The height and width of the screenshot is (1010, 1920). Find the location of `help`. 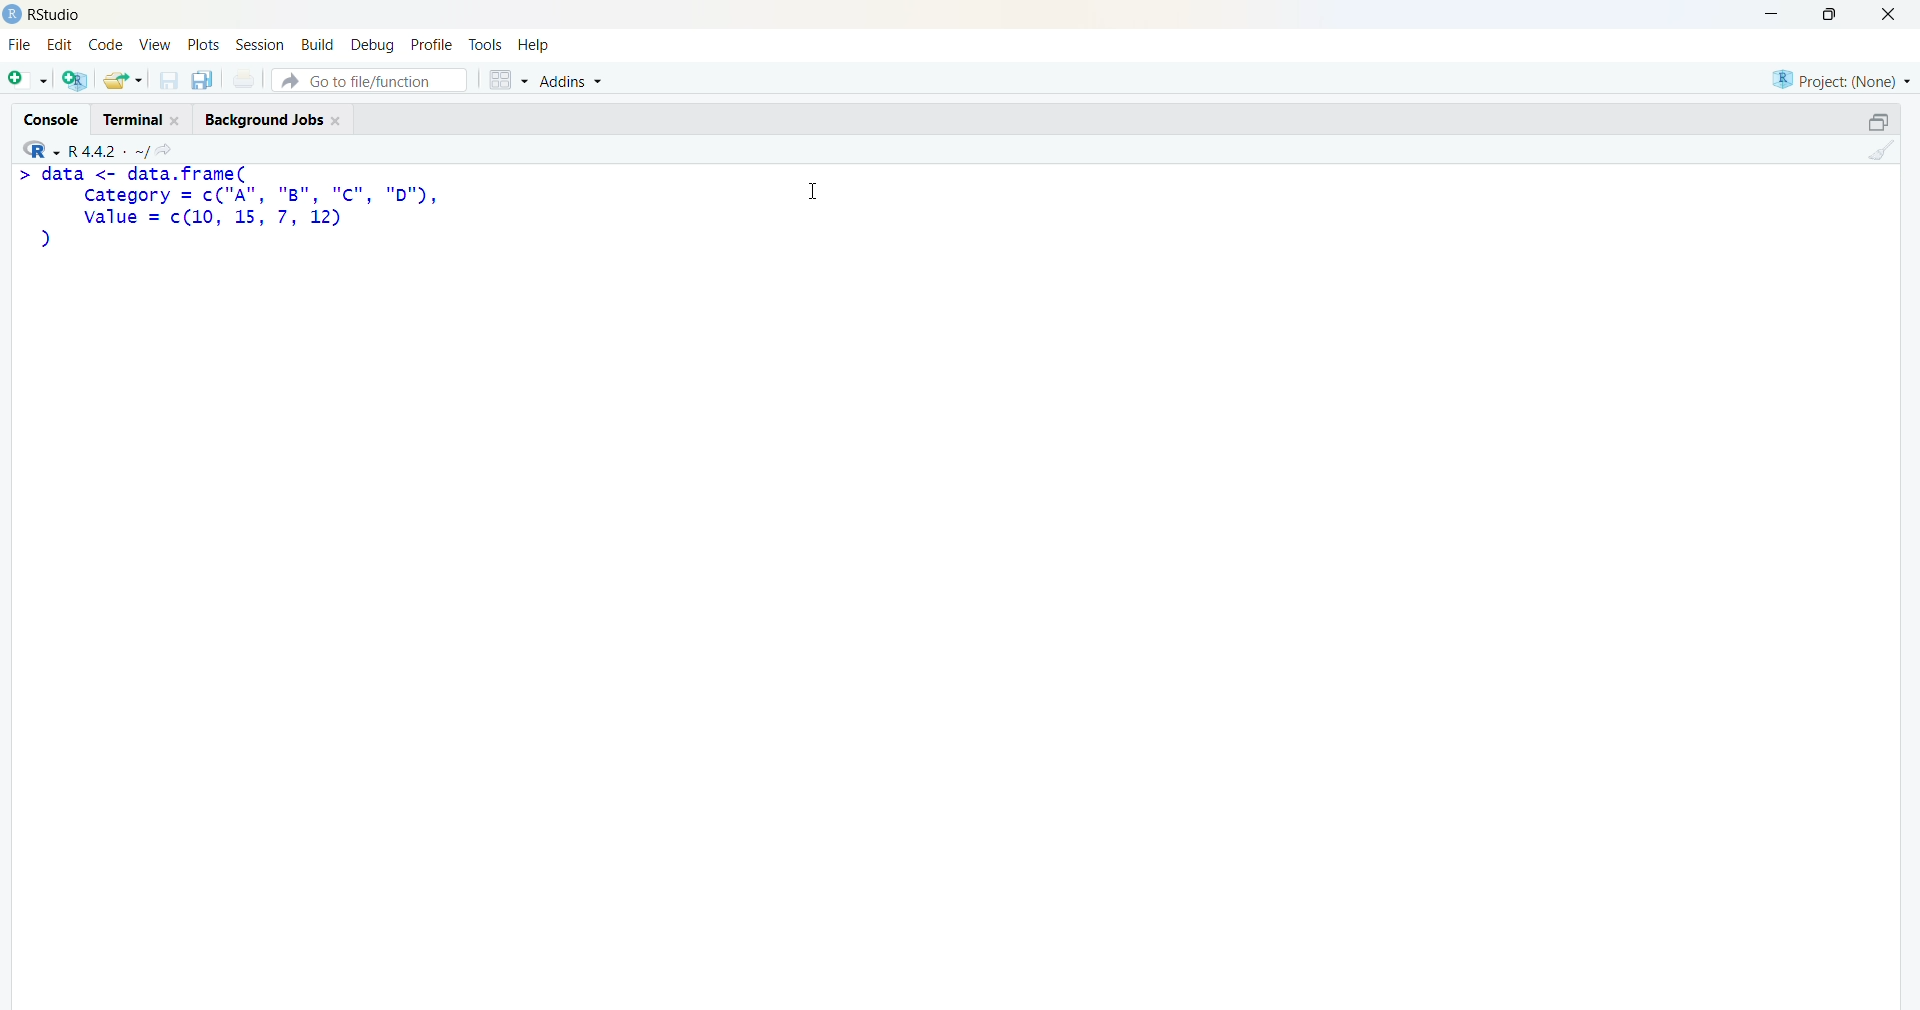

help is located at coordinates (537, 45).